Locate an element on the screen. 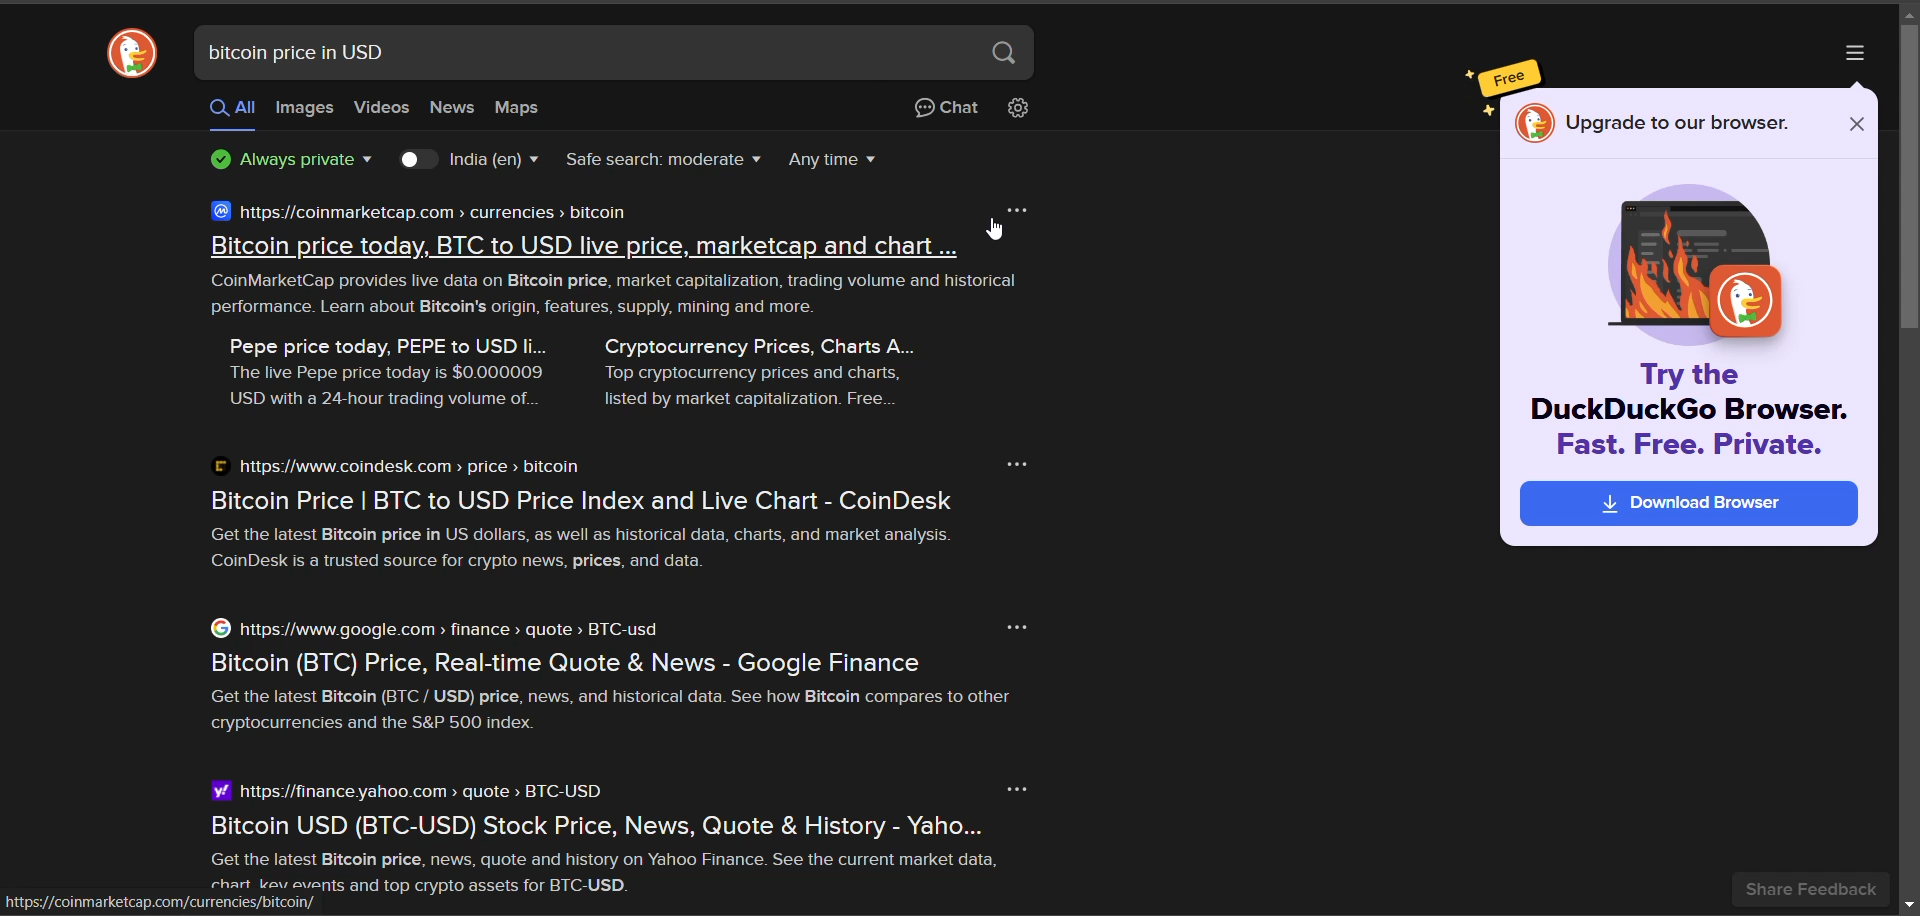  Get the latest Bitcoin price in US dollars, as well as historical data, charts, and market analysis.
CoinDesk is a trusted source for crypto news, prices, and data. is located at coordinates (610, 550).